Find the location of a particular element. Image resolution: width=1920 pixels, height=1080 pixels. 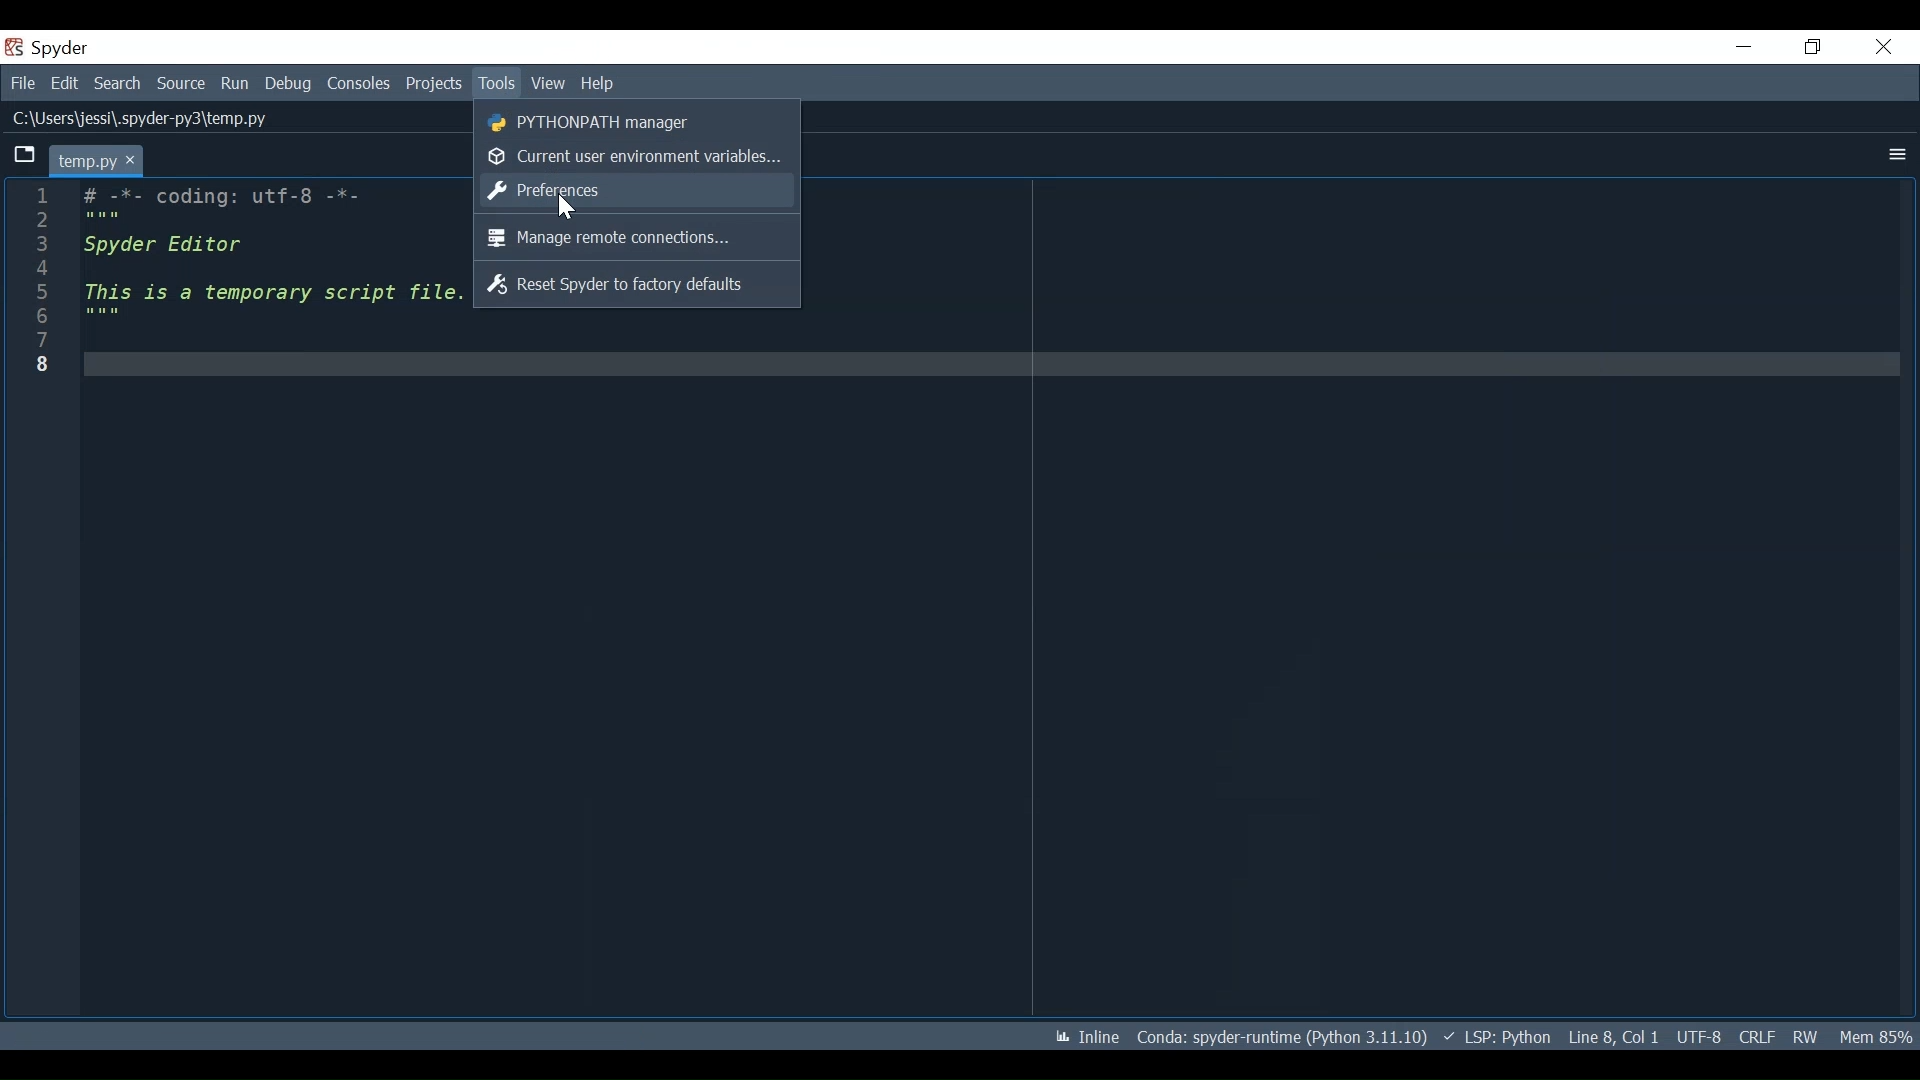

Projects is located at coordinates (433, 84).